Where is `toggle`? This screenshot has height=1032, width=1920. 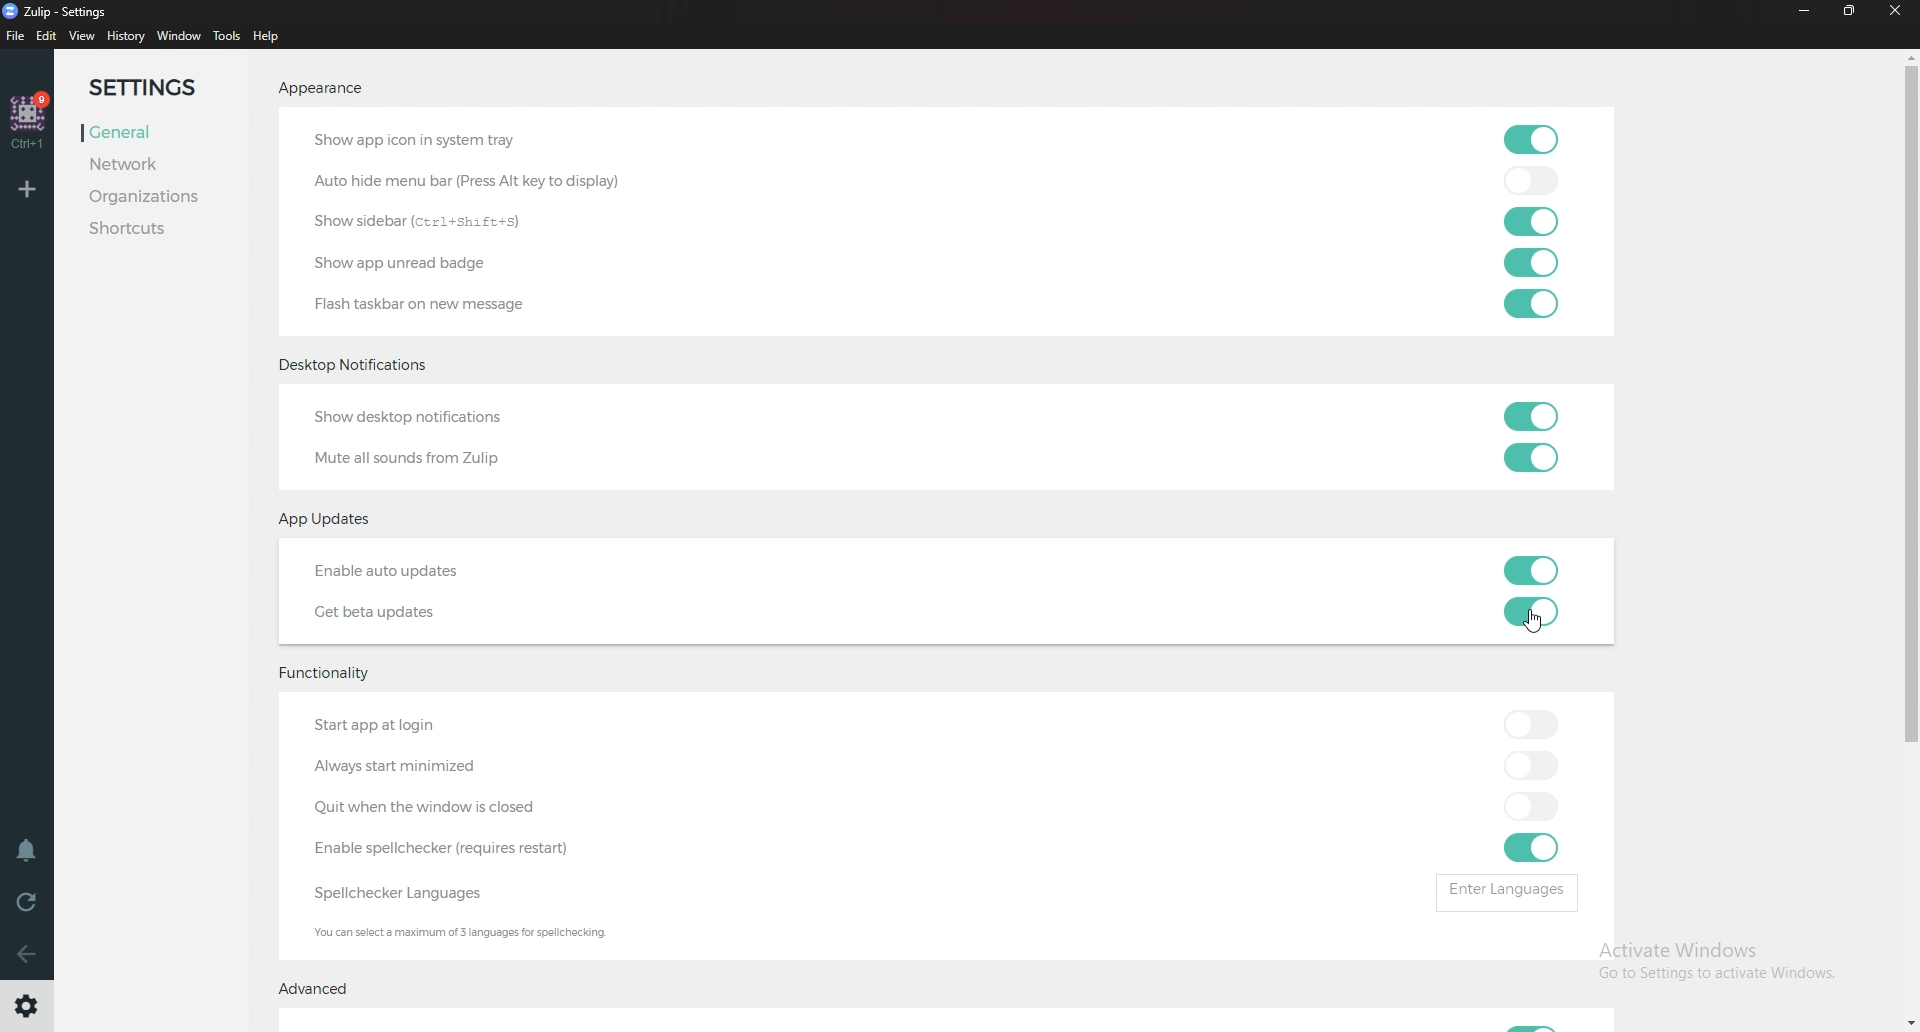
toggle is located at coordinates (1531, 806).